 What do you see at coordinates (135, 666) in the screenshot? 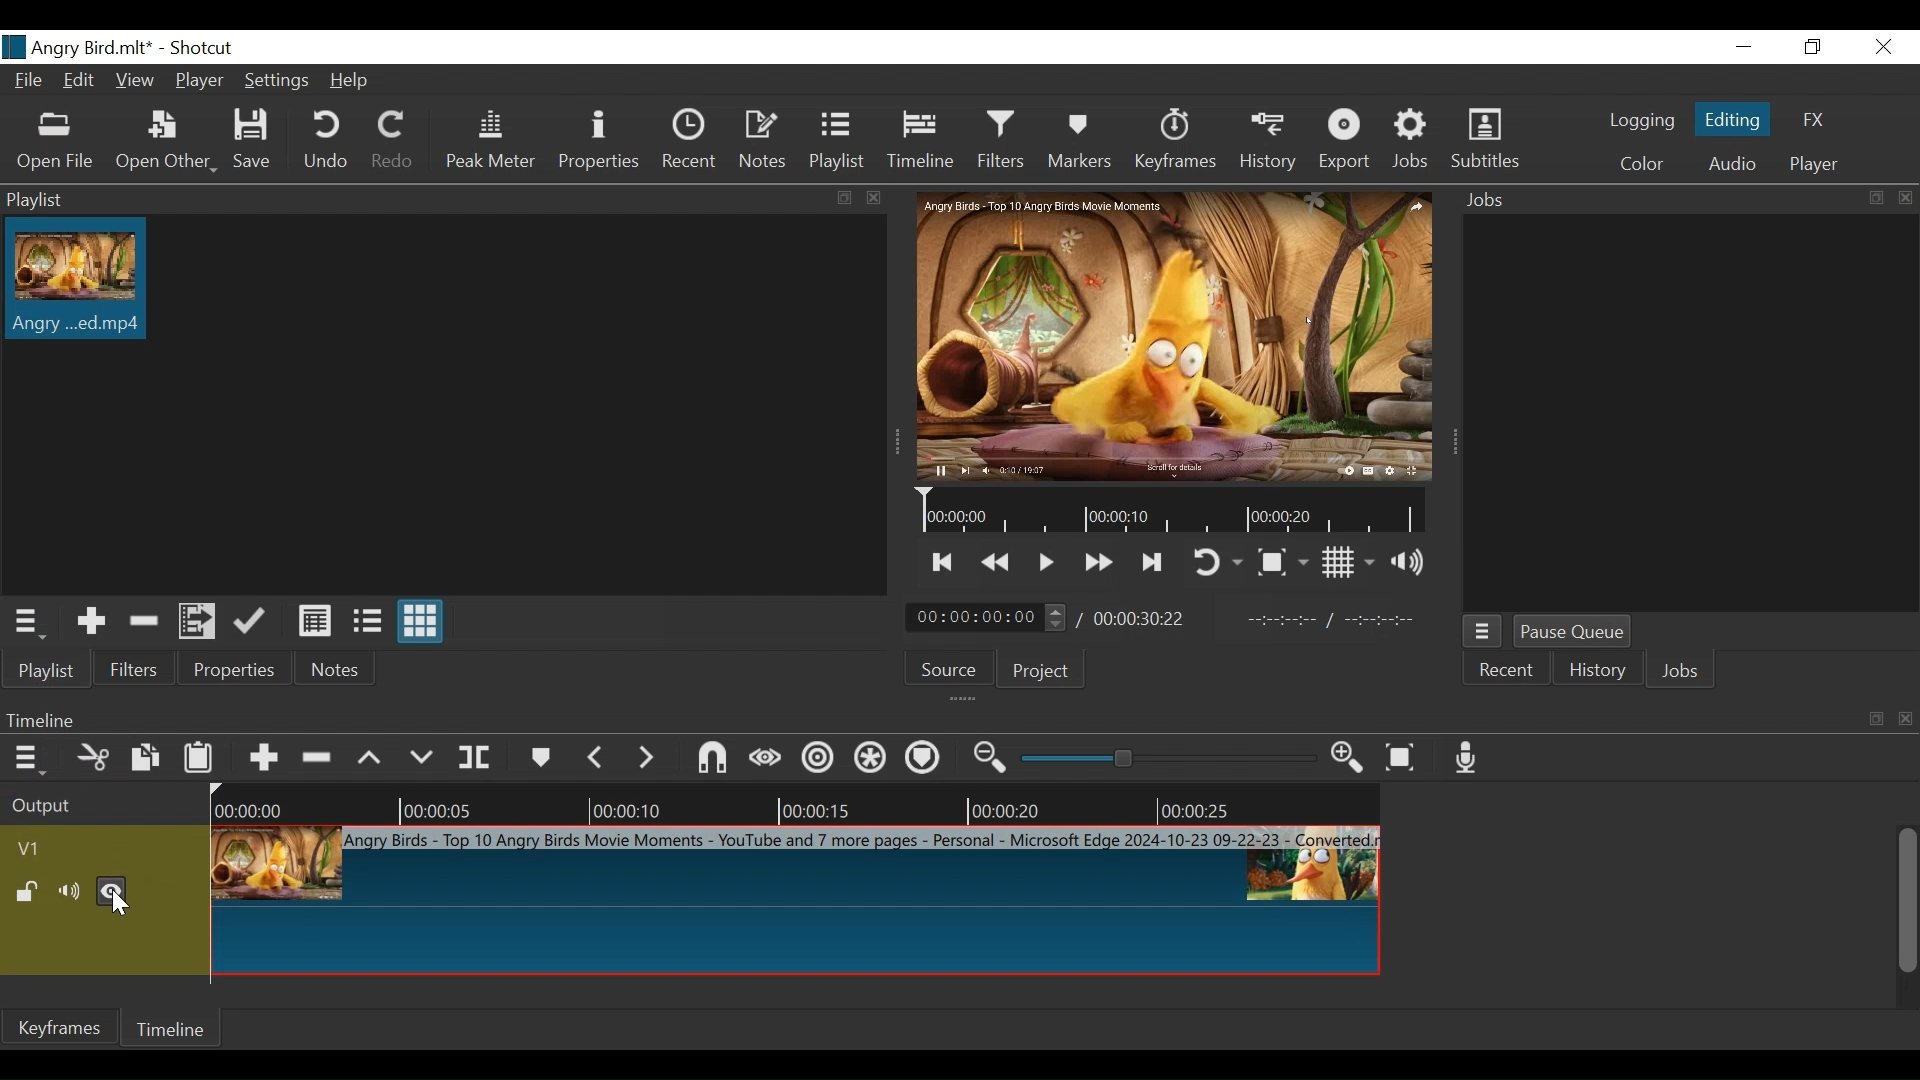
I see `Filters` at bounding box center [135, 666].